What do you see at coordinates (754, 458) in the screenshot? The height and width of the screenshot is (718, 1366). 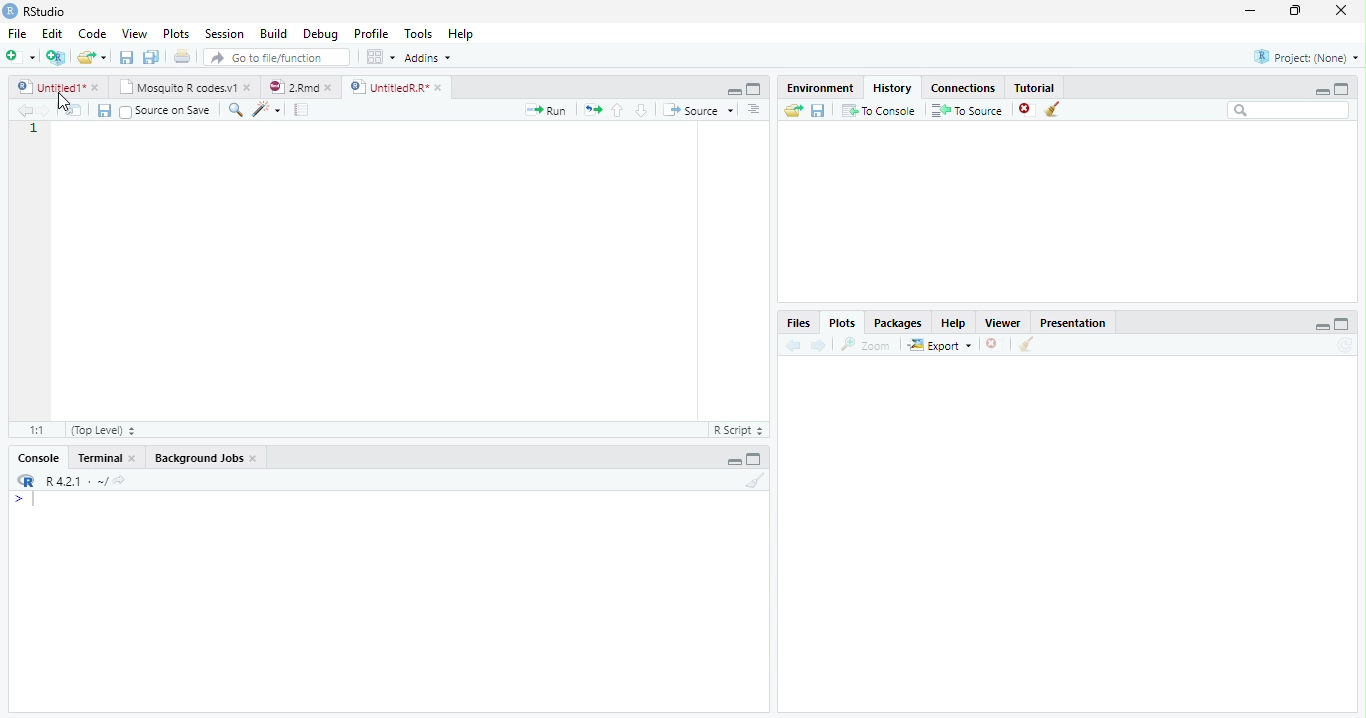 I see `Maximize` at bounding box center [754, 458].